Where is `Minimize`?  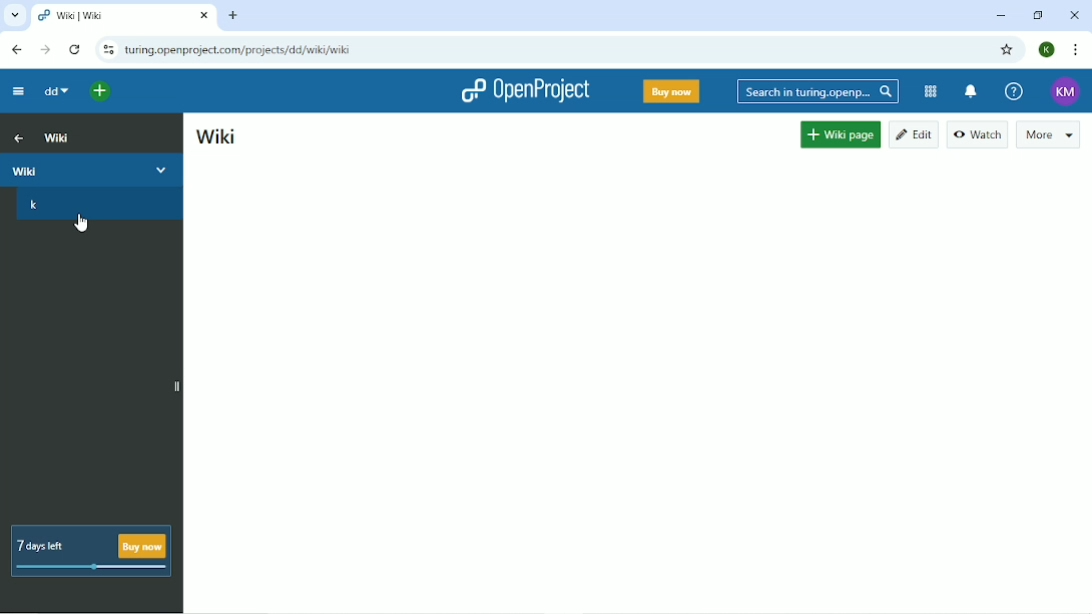 Minimize is located at coordinates (999, 15).